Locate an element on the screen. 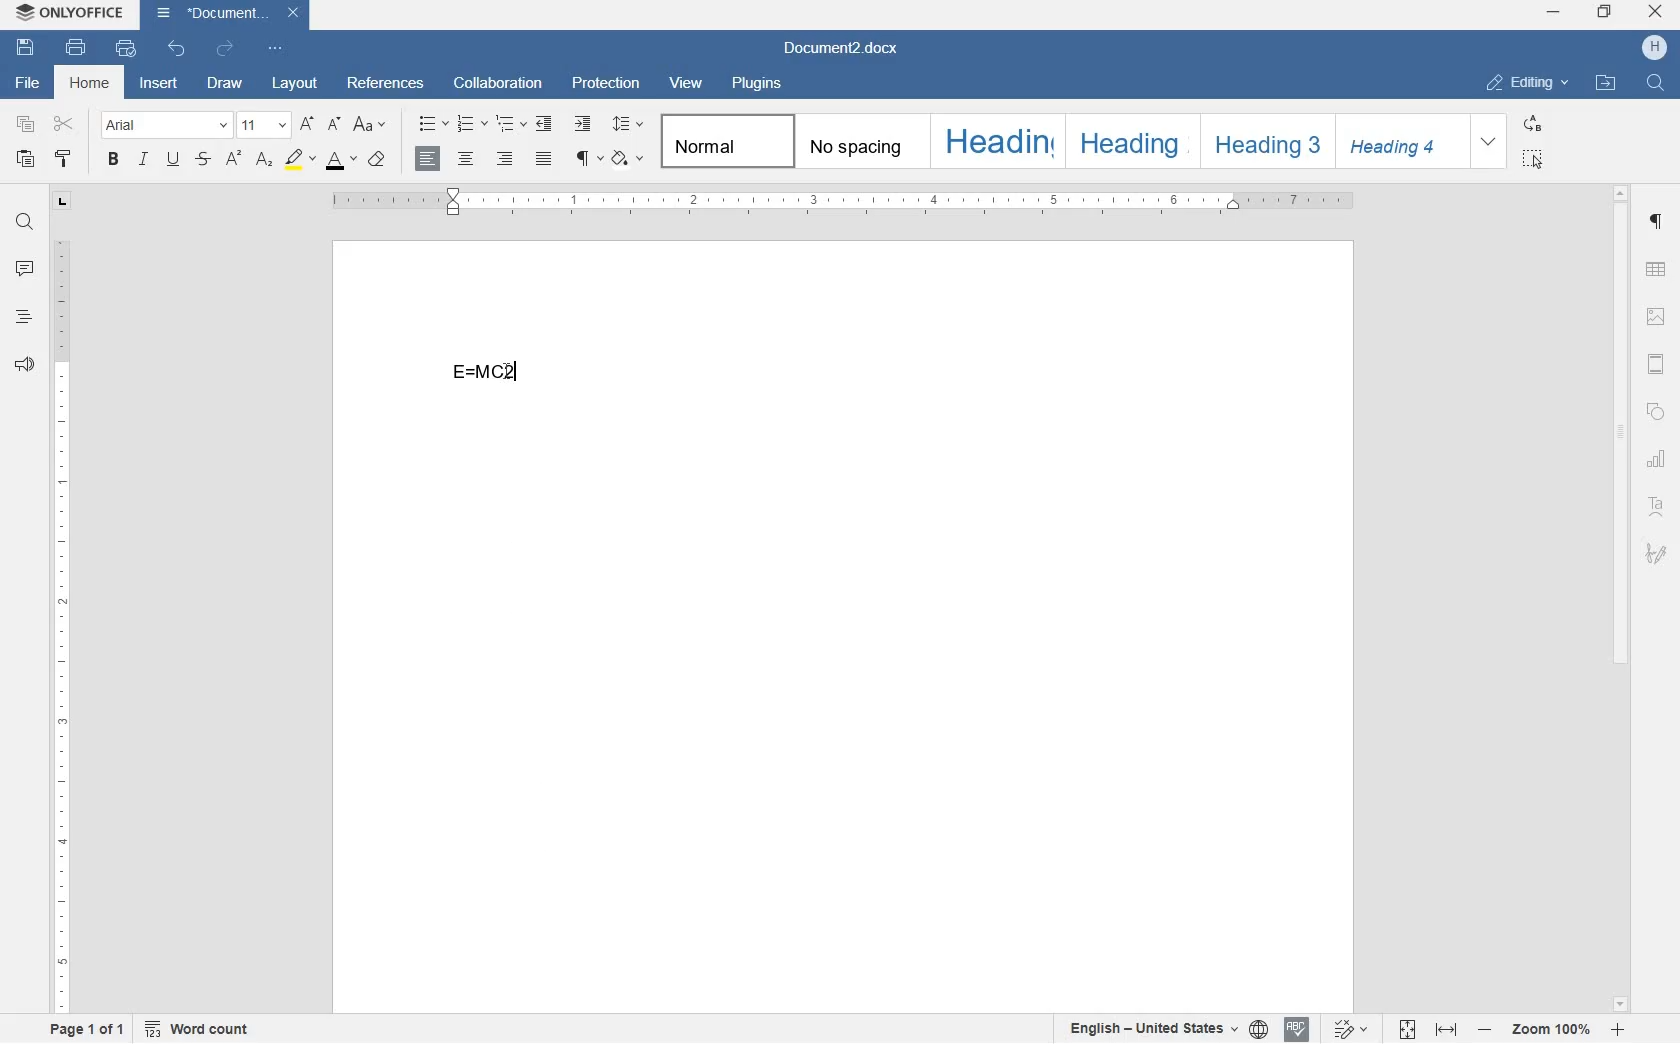 Image resolution: width=1680 pixels, height=1044 pixels. align right is located at coordinates (504, 160).